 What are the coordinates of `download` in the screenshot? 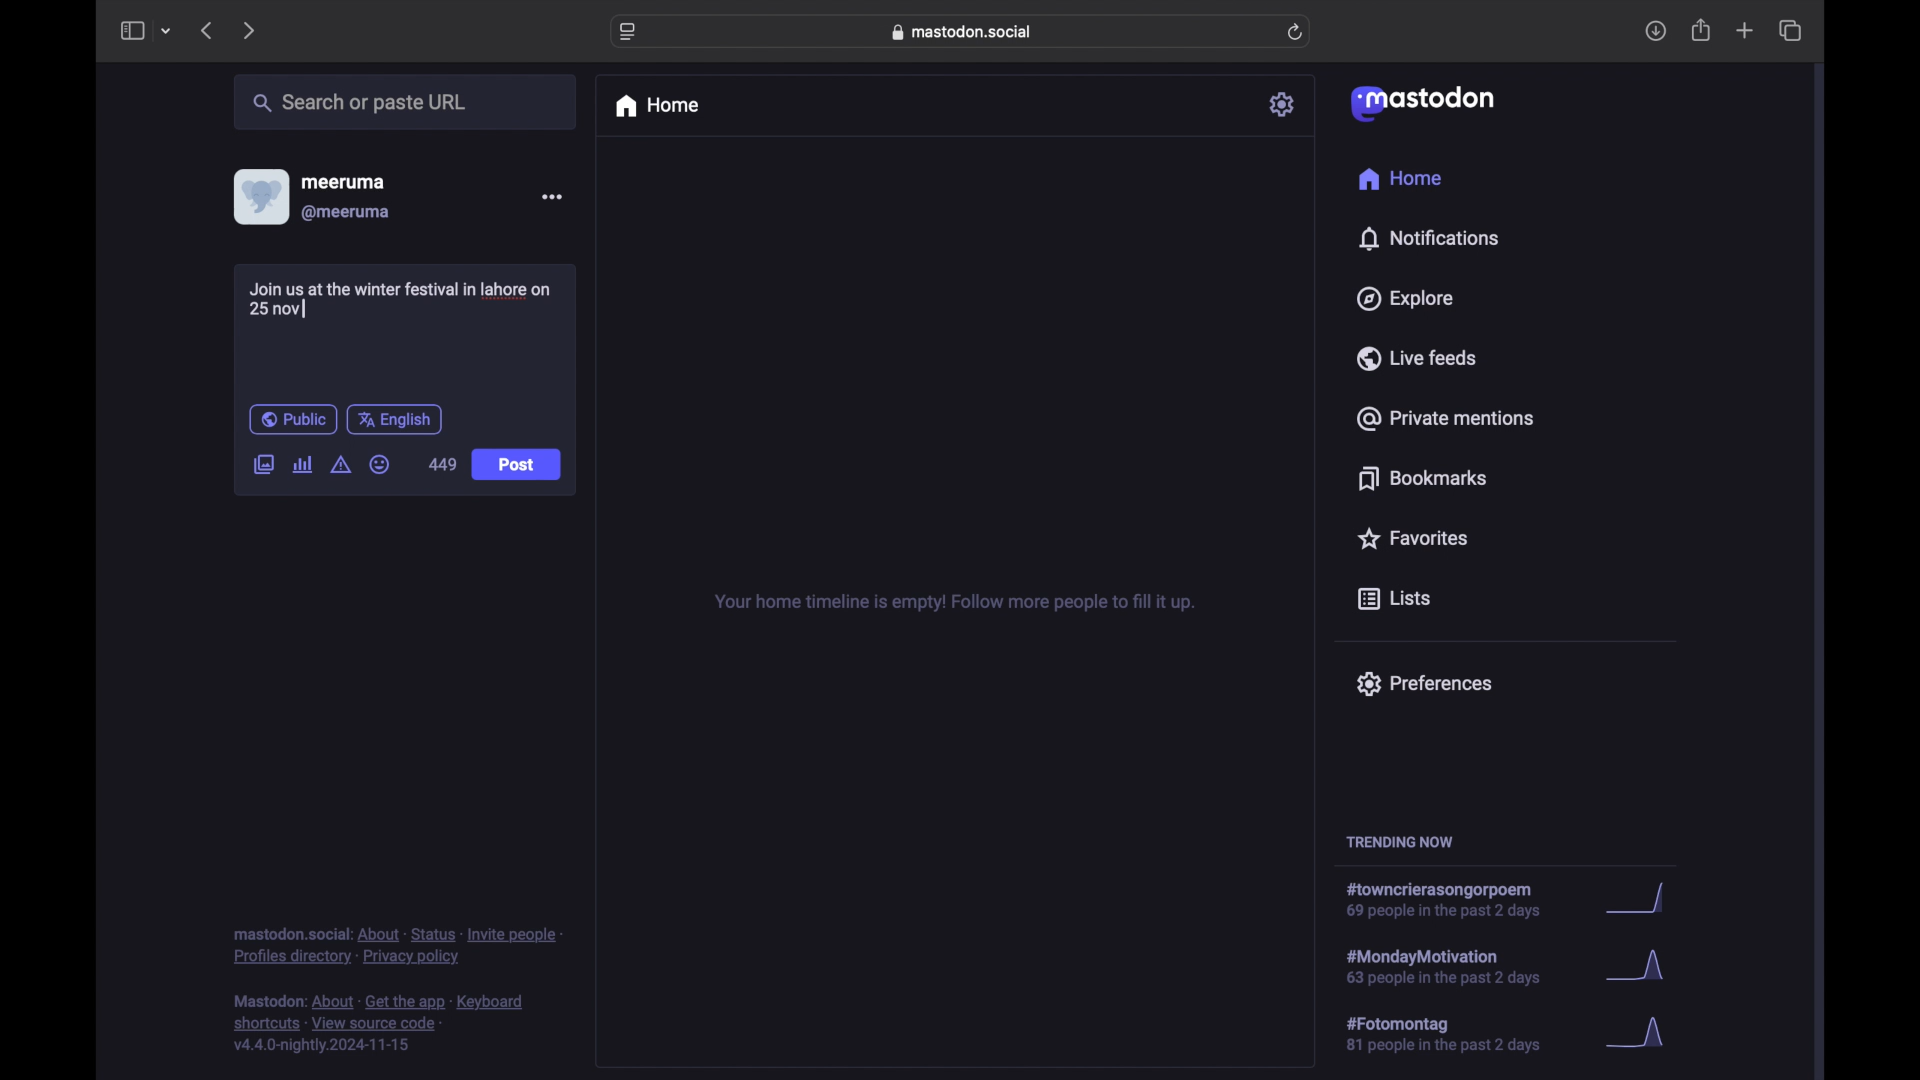 It's located at (1656, 32).